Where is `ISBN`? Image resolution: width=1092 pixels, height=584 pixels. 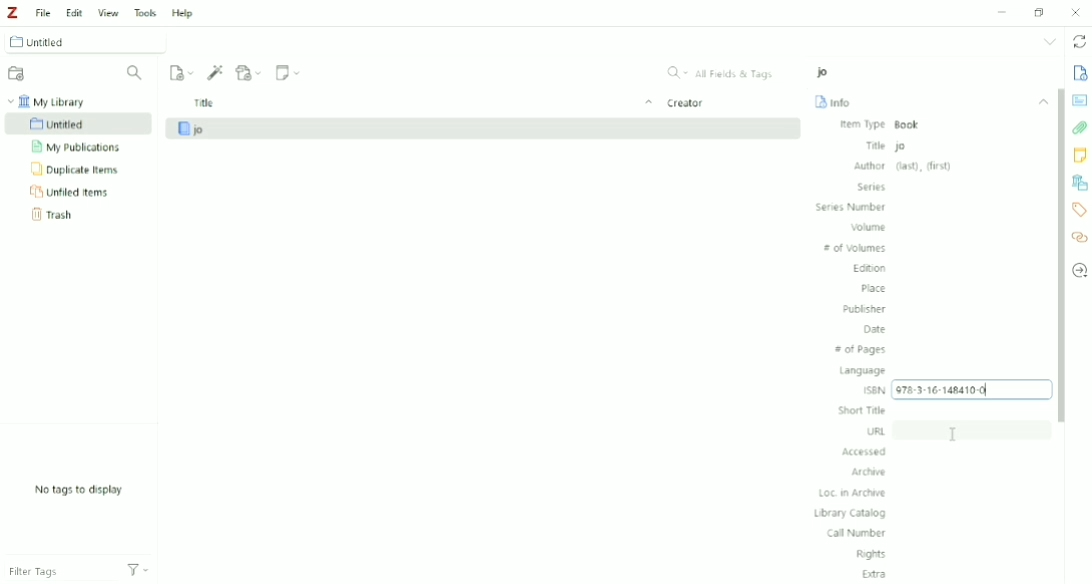
ISBN is located at coordinates (873, 390).